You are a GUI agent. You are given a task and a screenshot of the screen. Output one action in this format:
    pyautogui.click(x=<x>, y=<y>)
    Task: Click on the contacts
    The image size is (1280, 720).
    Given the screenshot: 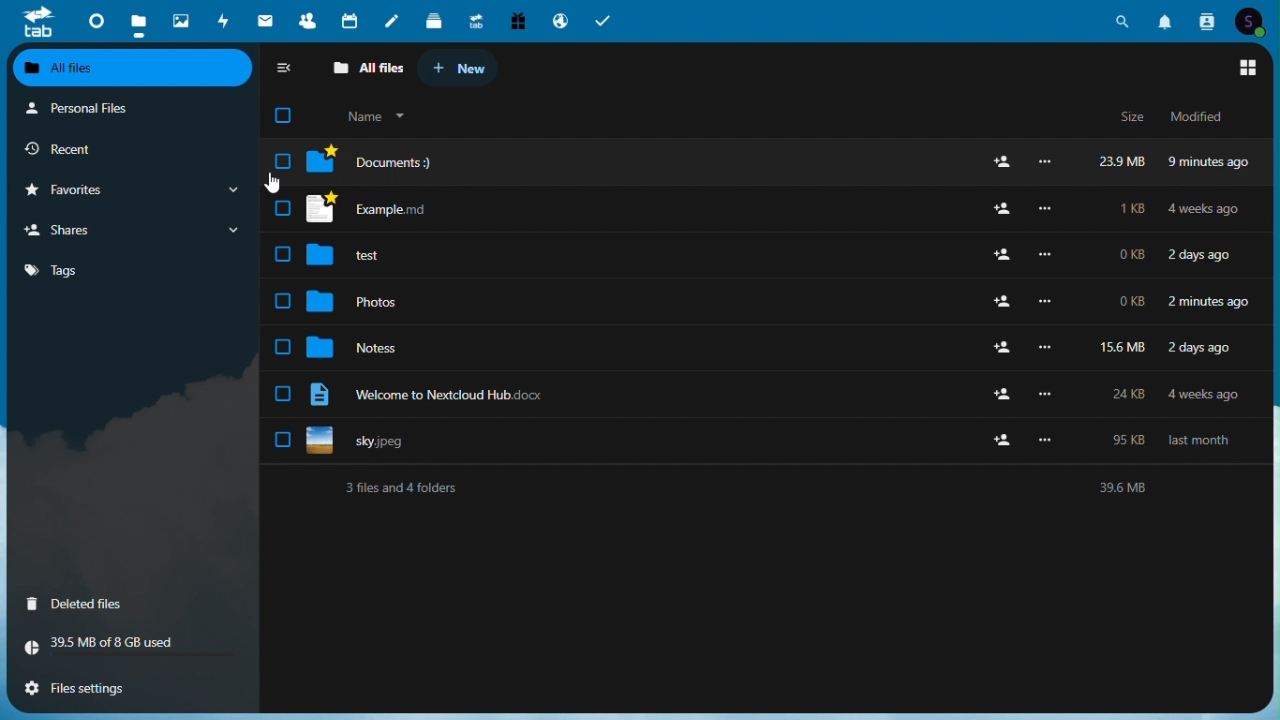 What is the action you would take?
    pyautogui.click(x=306, y=19)
    